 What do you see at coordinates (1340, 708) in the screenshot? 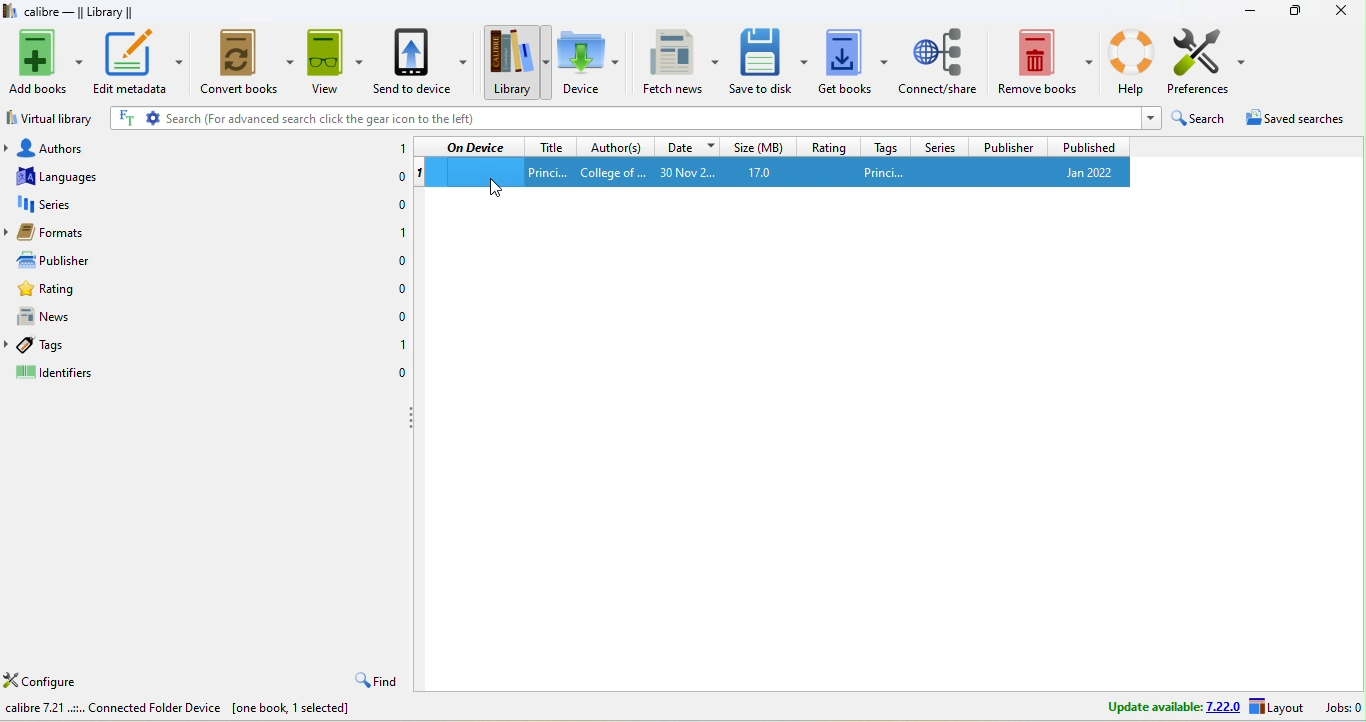
I see `jobs 0` at bounding box center [1340, 708].